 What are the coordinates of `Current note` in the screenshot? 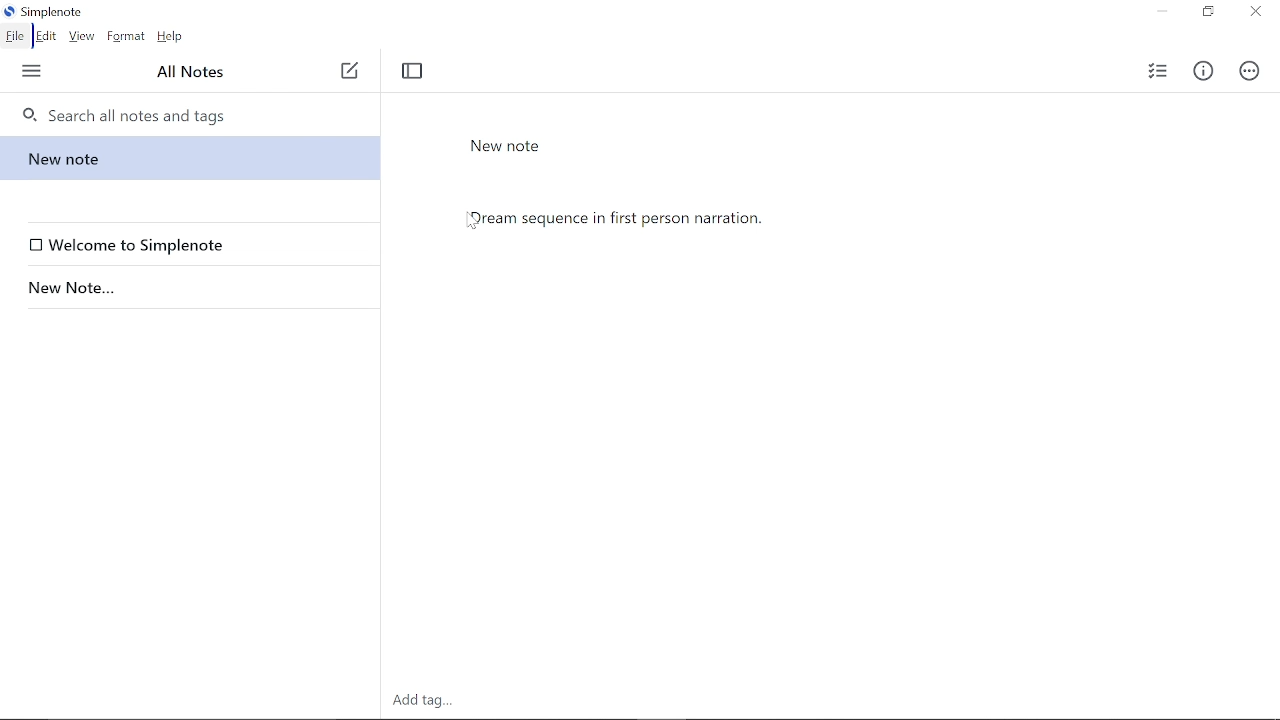 It's located at (184, 157).